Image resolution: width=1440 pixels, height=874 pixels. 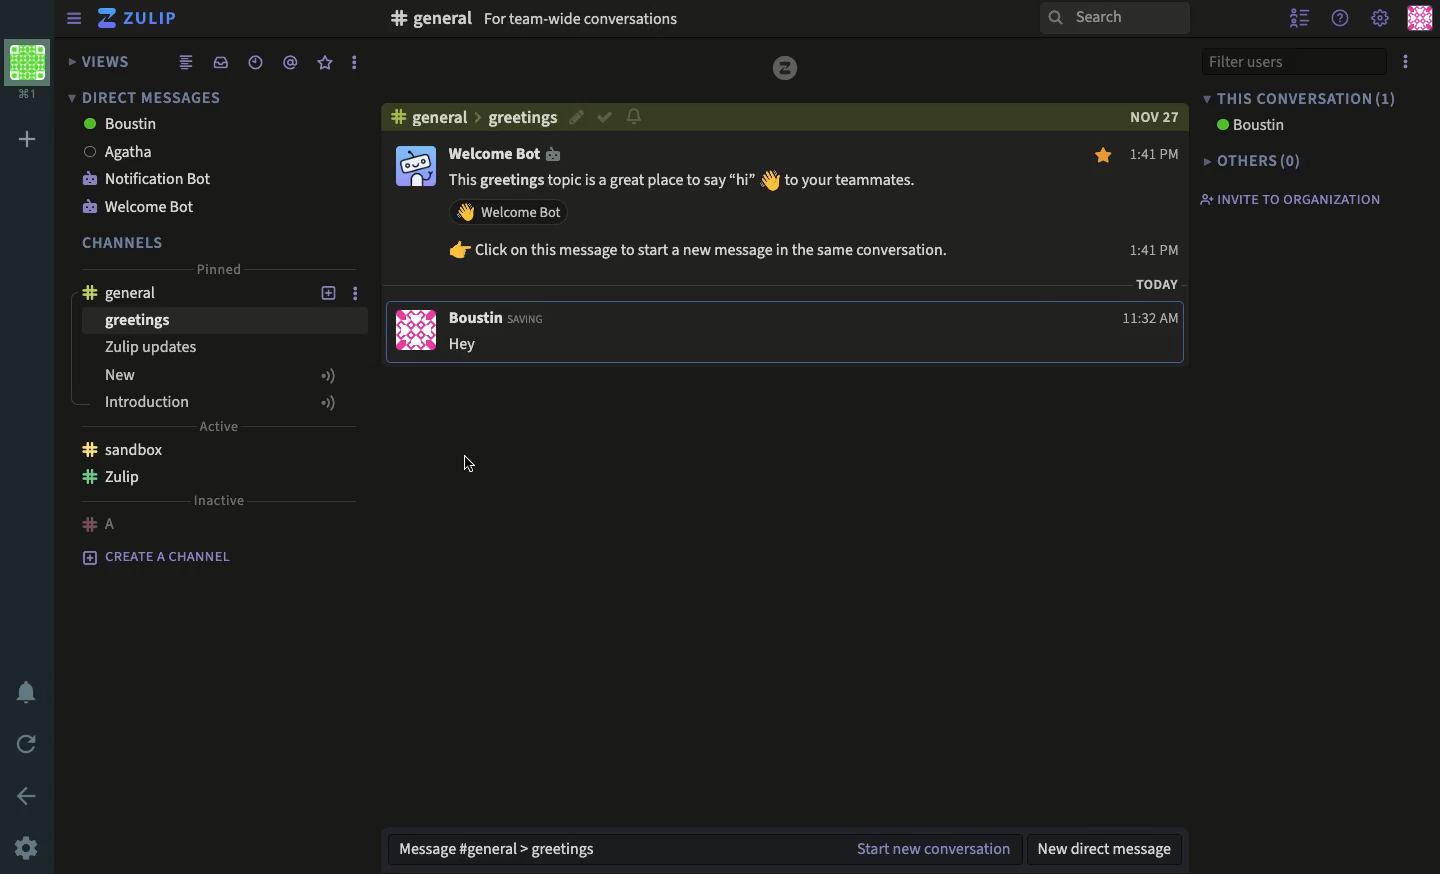 What do you see at coordinates (24, 742) in the screenshot?
I see `refresh` at bounding box center [24, 742].